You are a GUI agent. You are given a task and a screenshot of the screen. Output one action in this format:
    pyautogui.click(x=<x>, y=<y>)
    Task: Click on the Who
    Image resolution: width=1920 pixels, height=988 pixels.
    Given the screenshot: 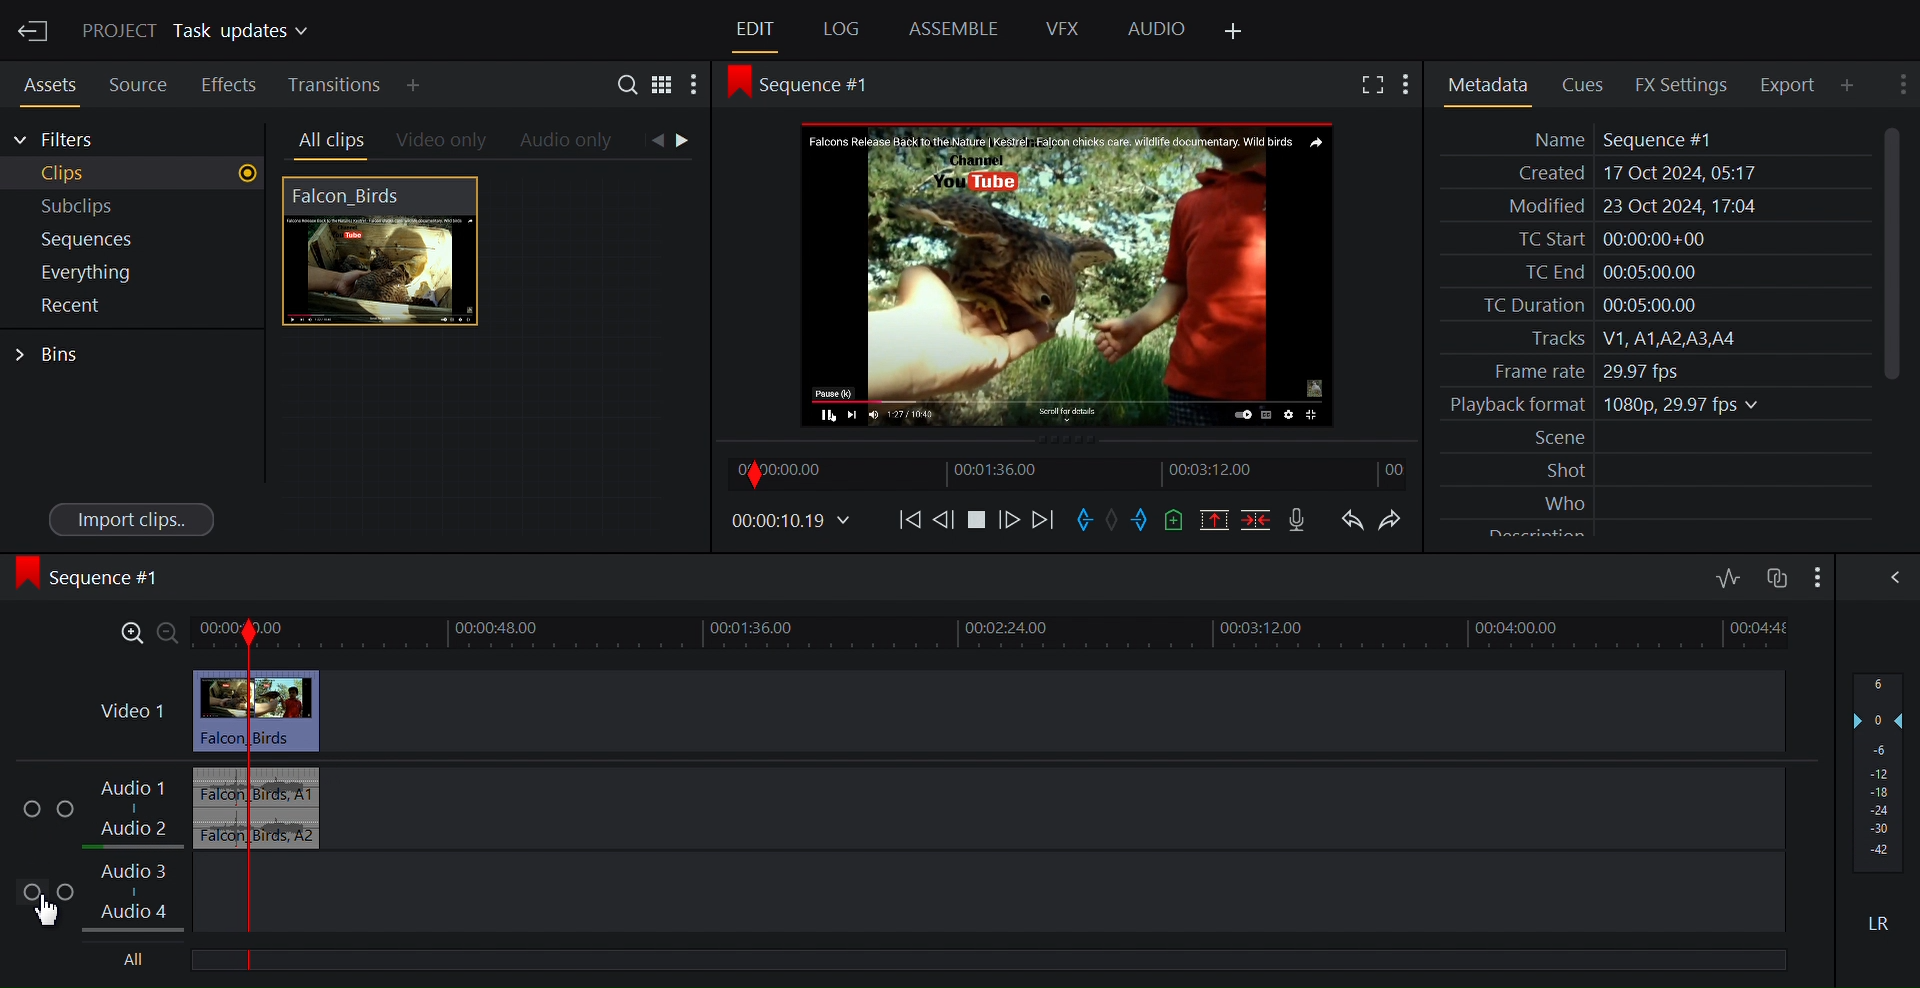 What is the action you would take?
    pyautogui.click(x=1657, y=500)
    